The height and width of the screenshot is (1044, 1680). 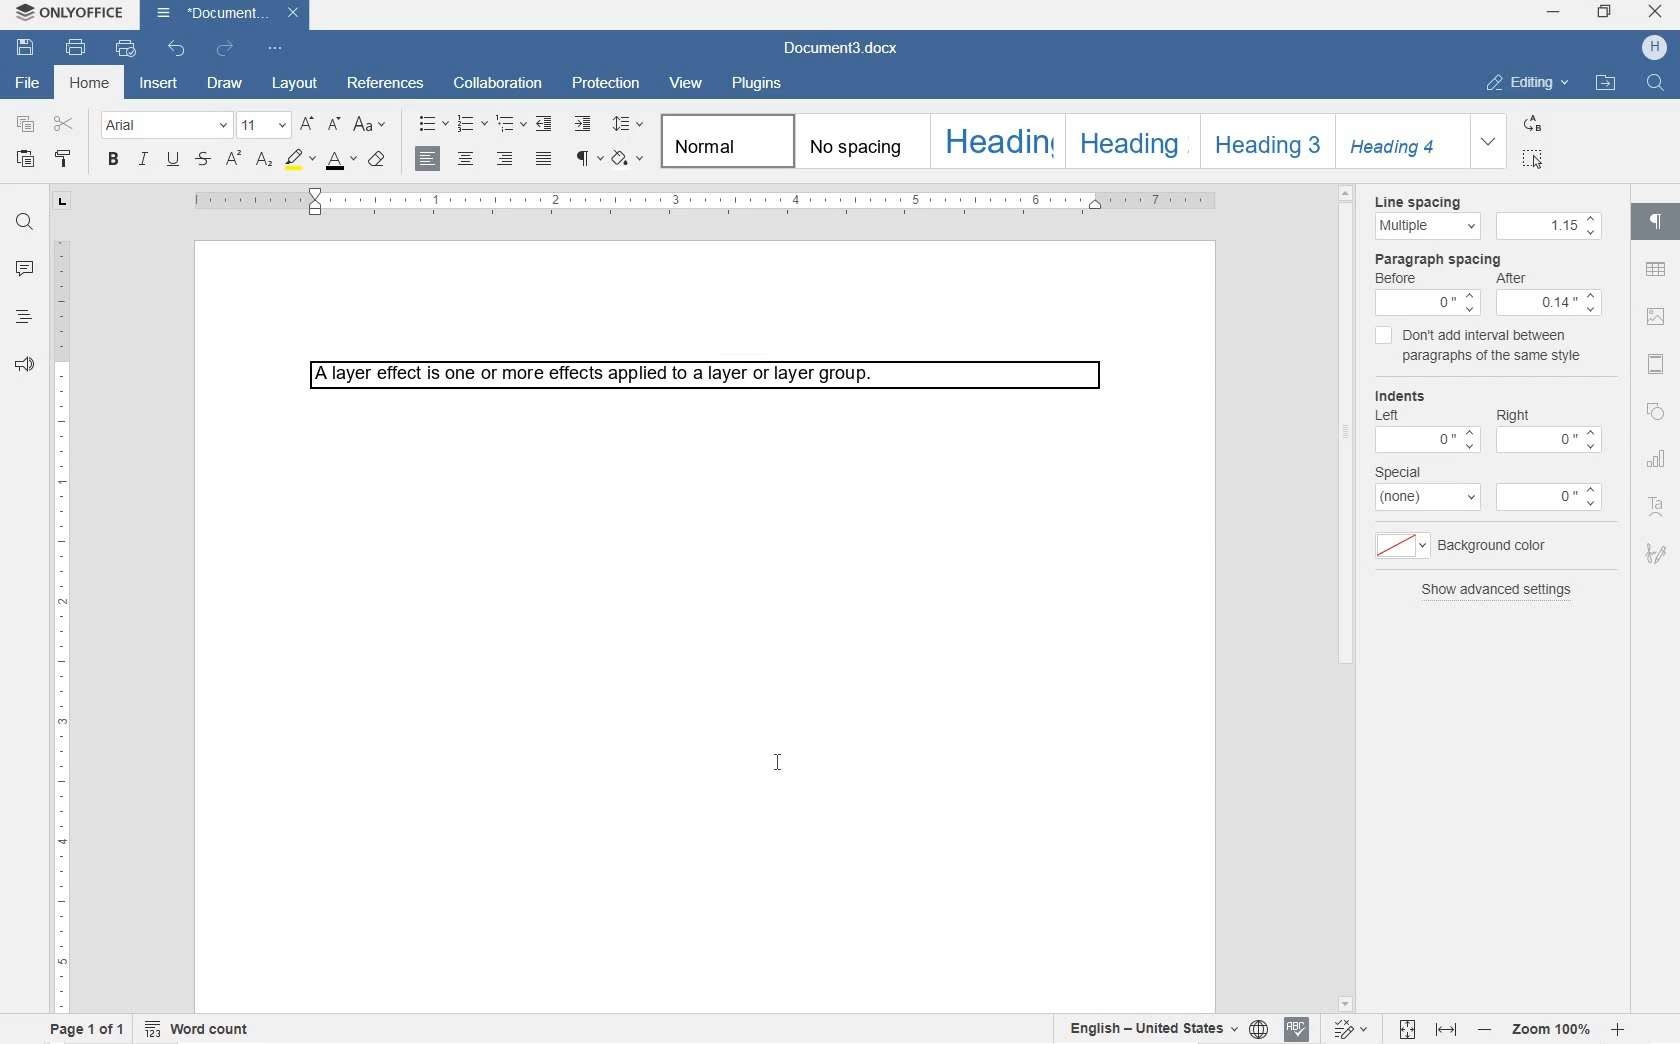 What do you see at coordinates (1655, 458) in the screenshot?
I see `CHART` at bounding box center [1655, 458].